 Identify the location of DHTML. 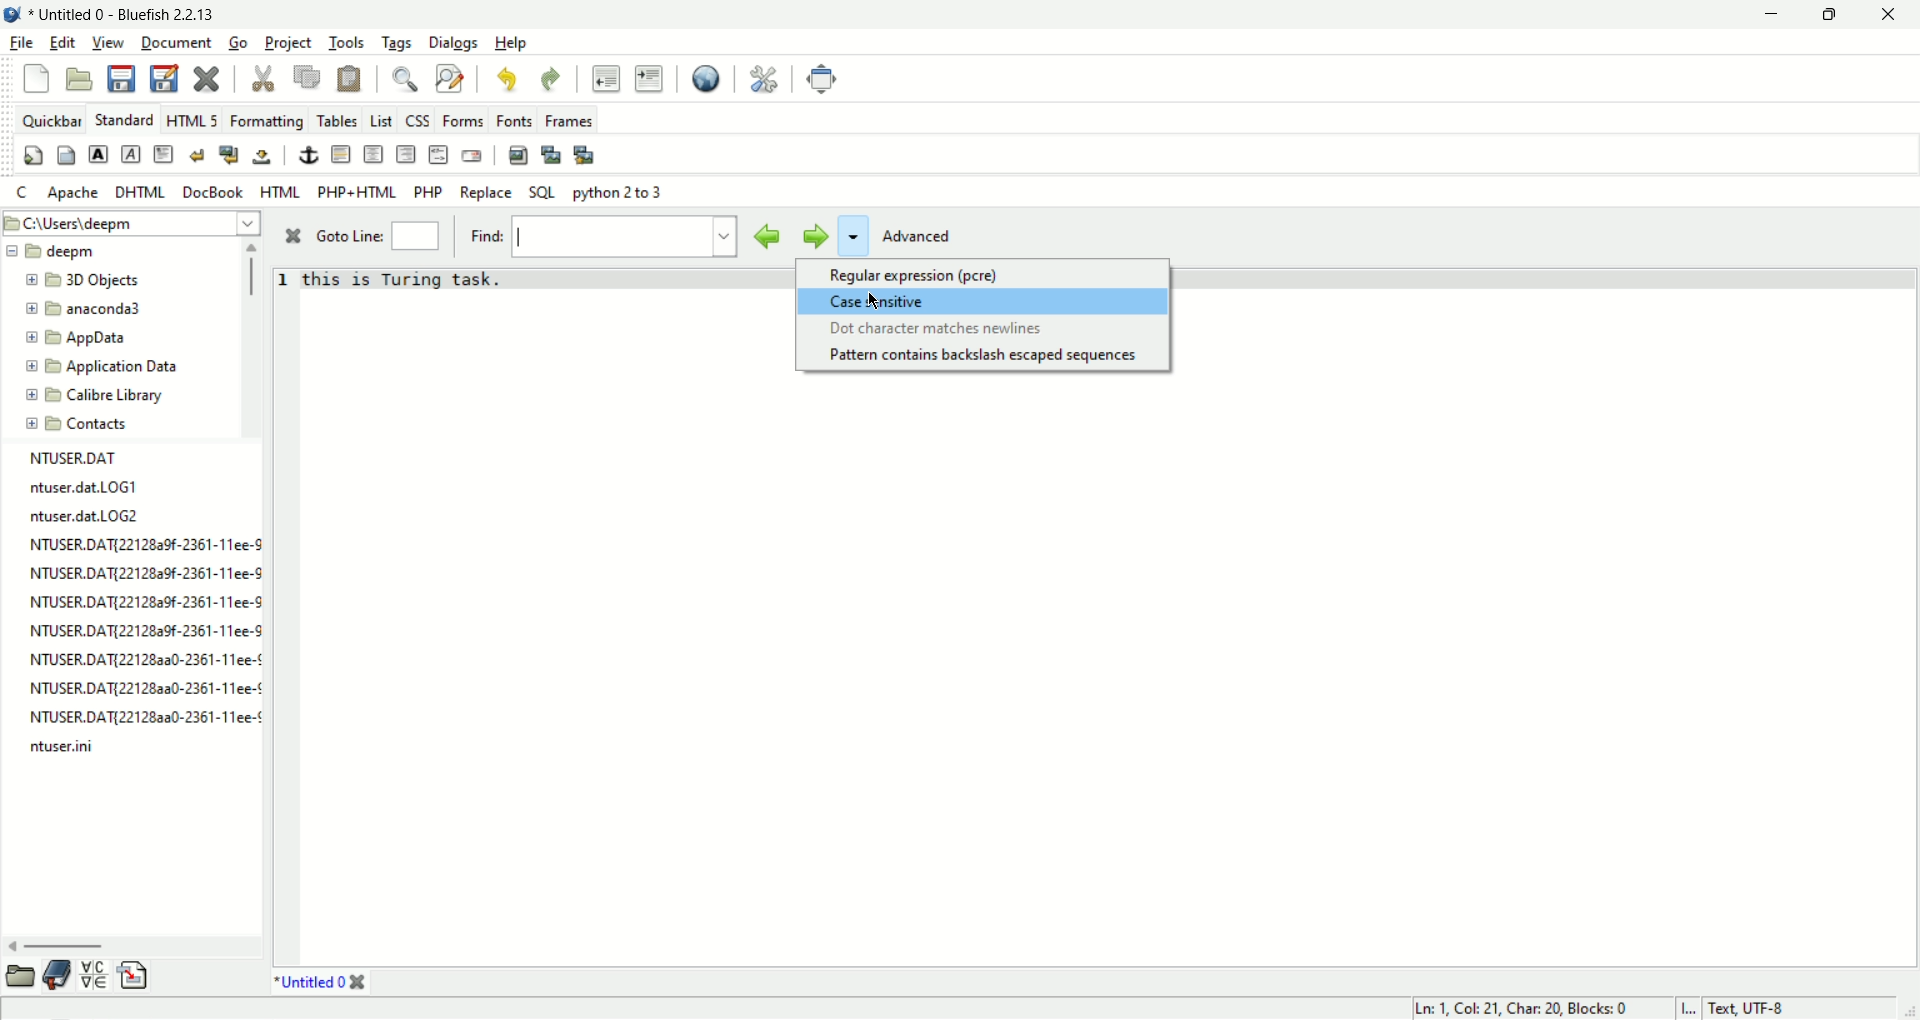
(139, 192).